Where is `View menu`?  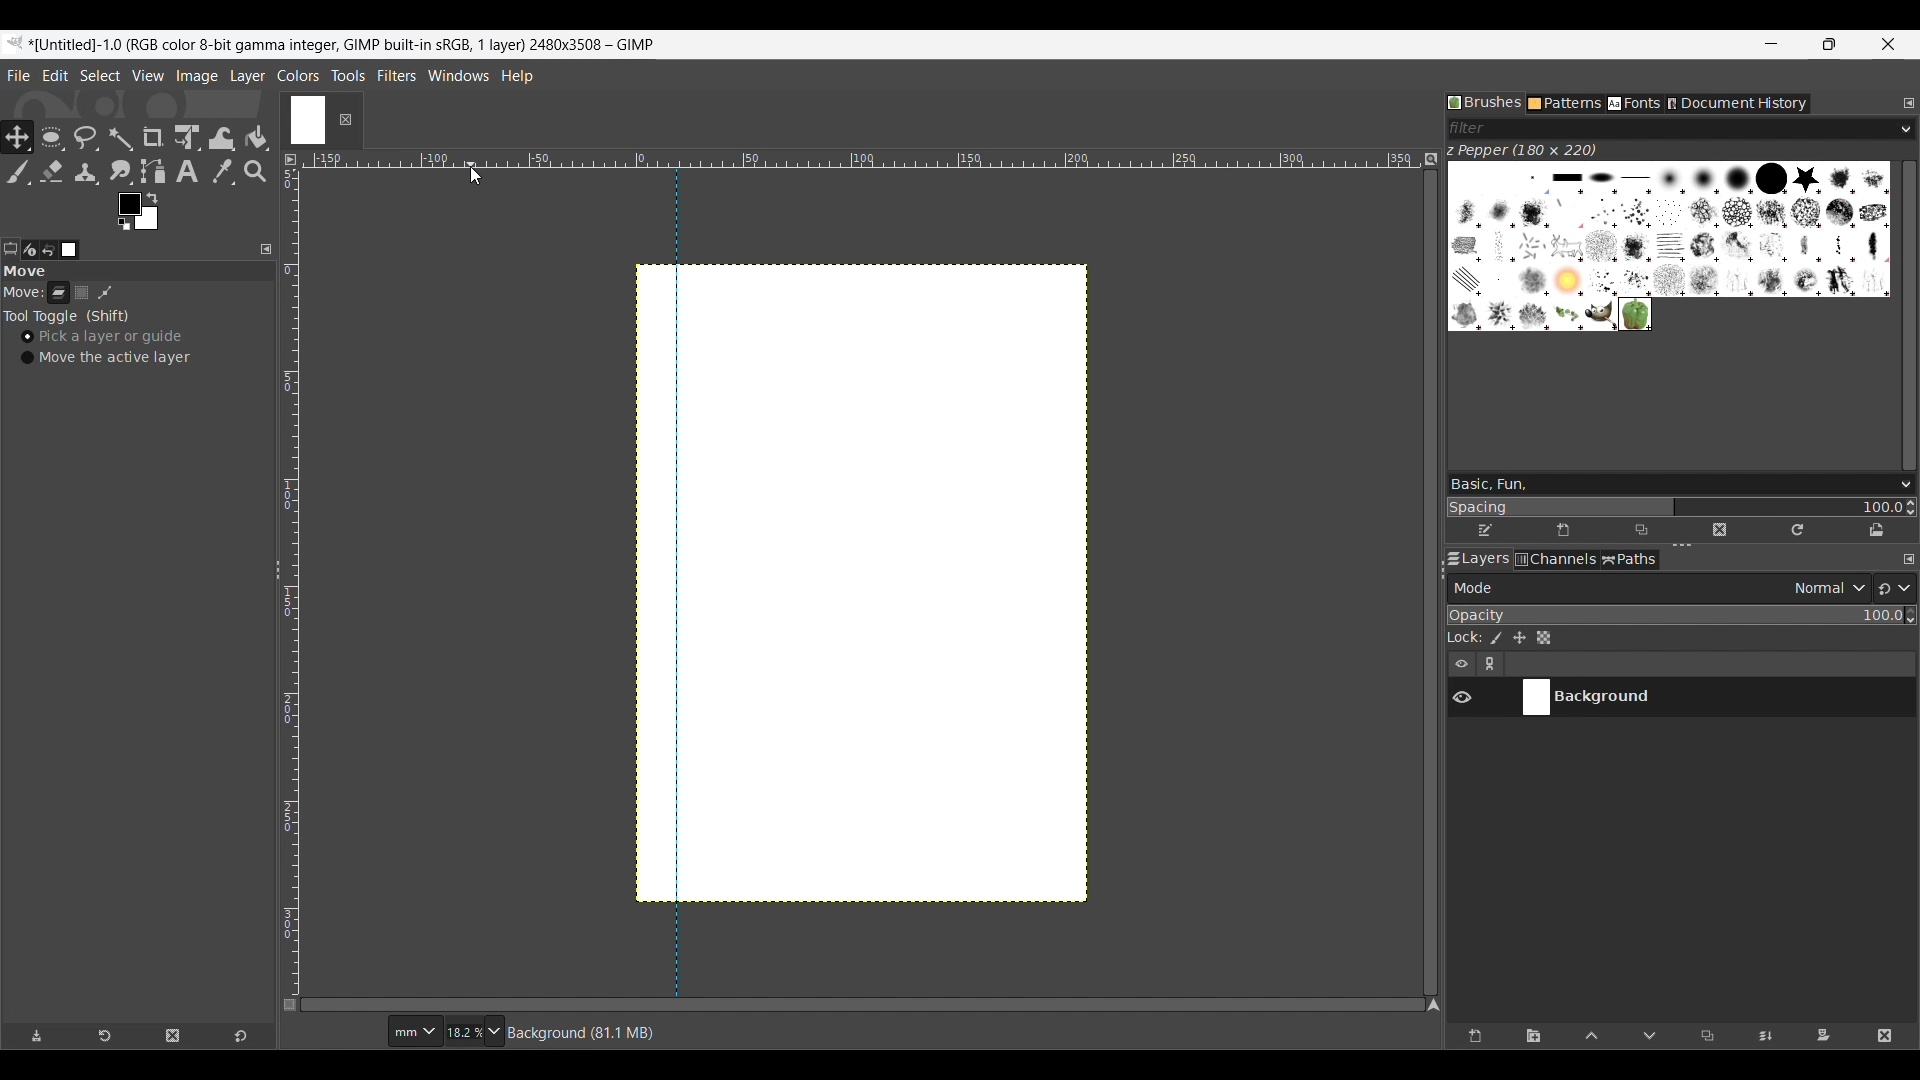 View menu is located at coordinates (147, 75).